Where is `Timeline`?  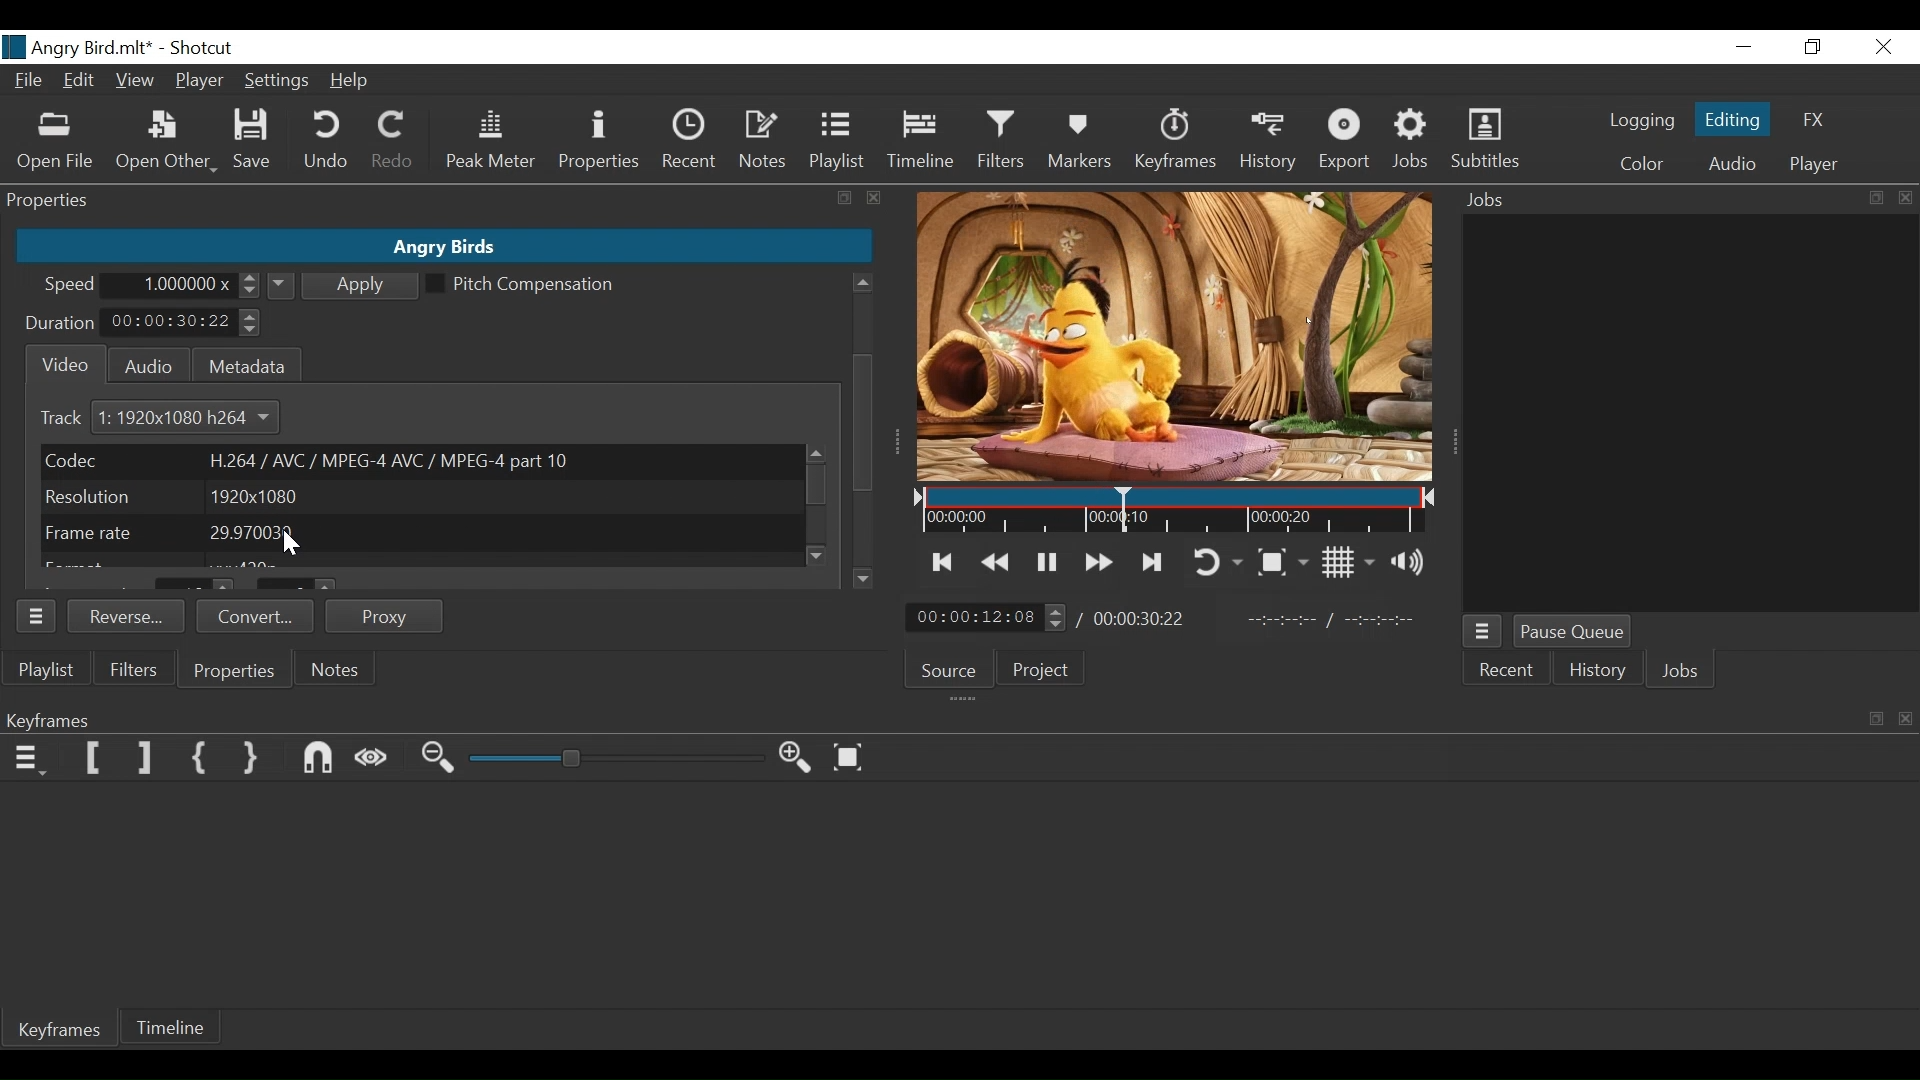
Timeline is located at coordinates (1177, 512).